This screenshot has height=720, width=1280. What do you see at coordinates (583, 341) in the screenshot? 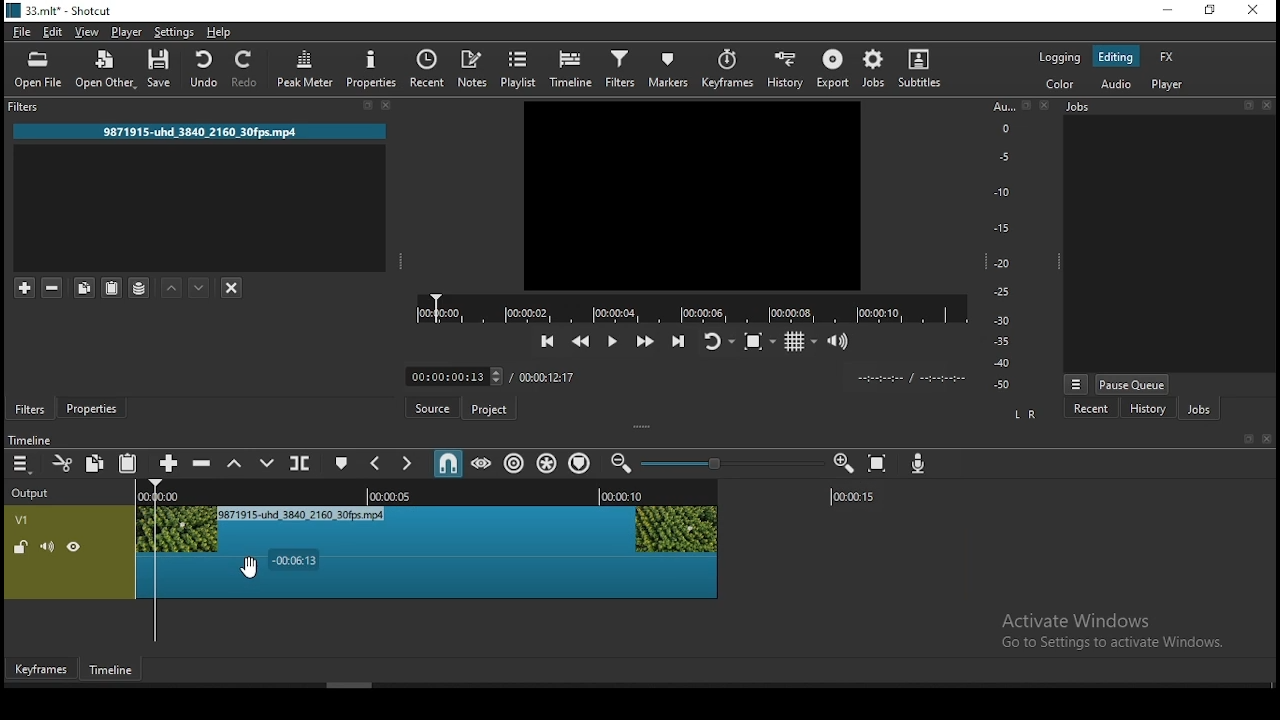
I see `play quickly backward` at bounding box center [583, 341].